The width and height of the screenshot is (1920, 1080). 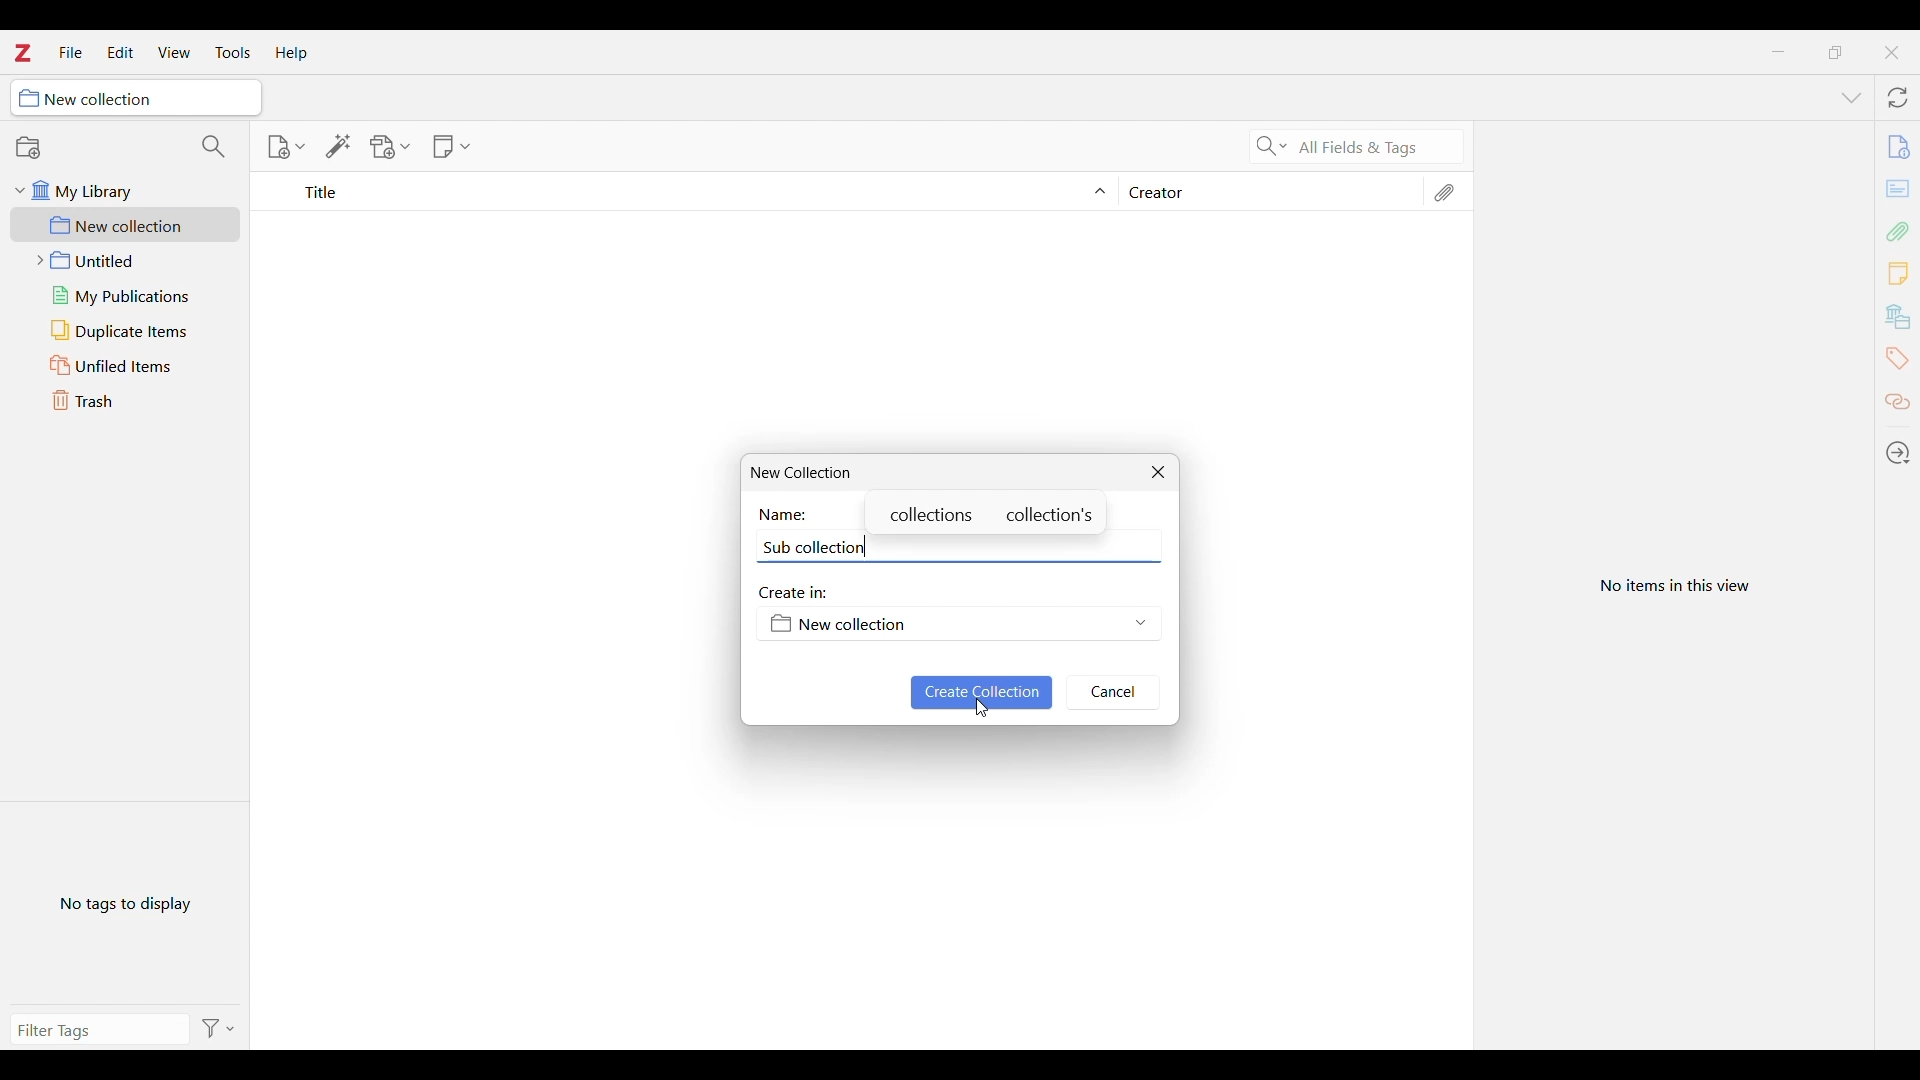 What do you see at coordinates (125, 365) in the screenshot?
I see `Unfiled items folder` at bounding box center [125, 365].